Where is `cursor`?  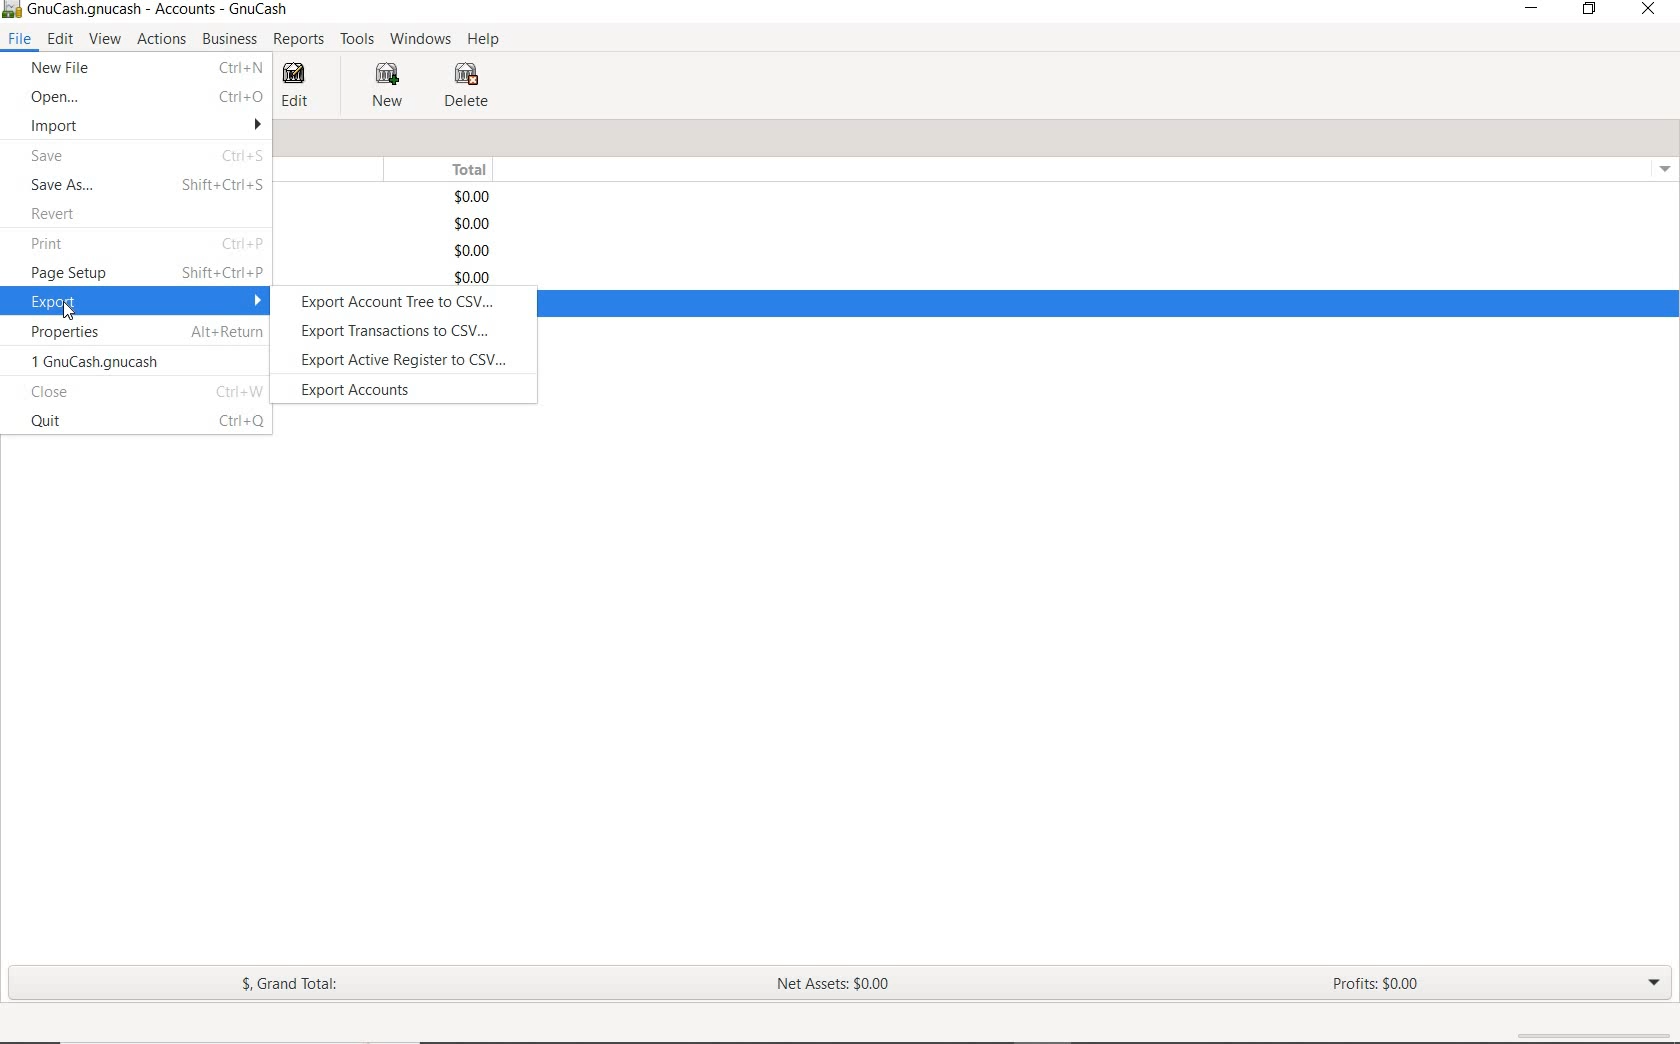
cursor is located at coordinates (73, 310).